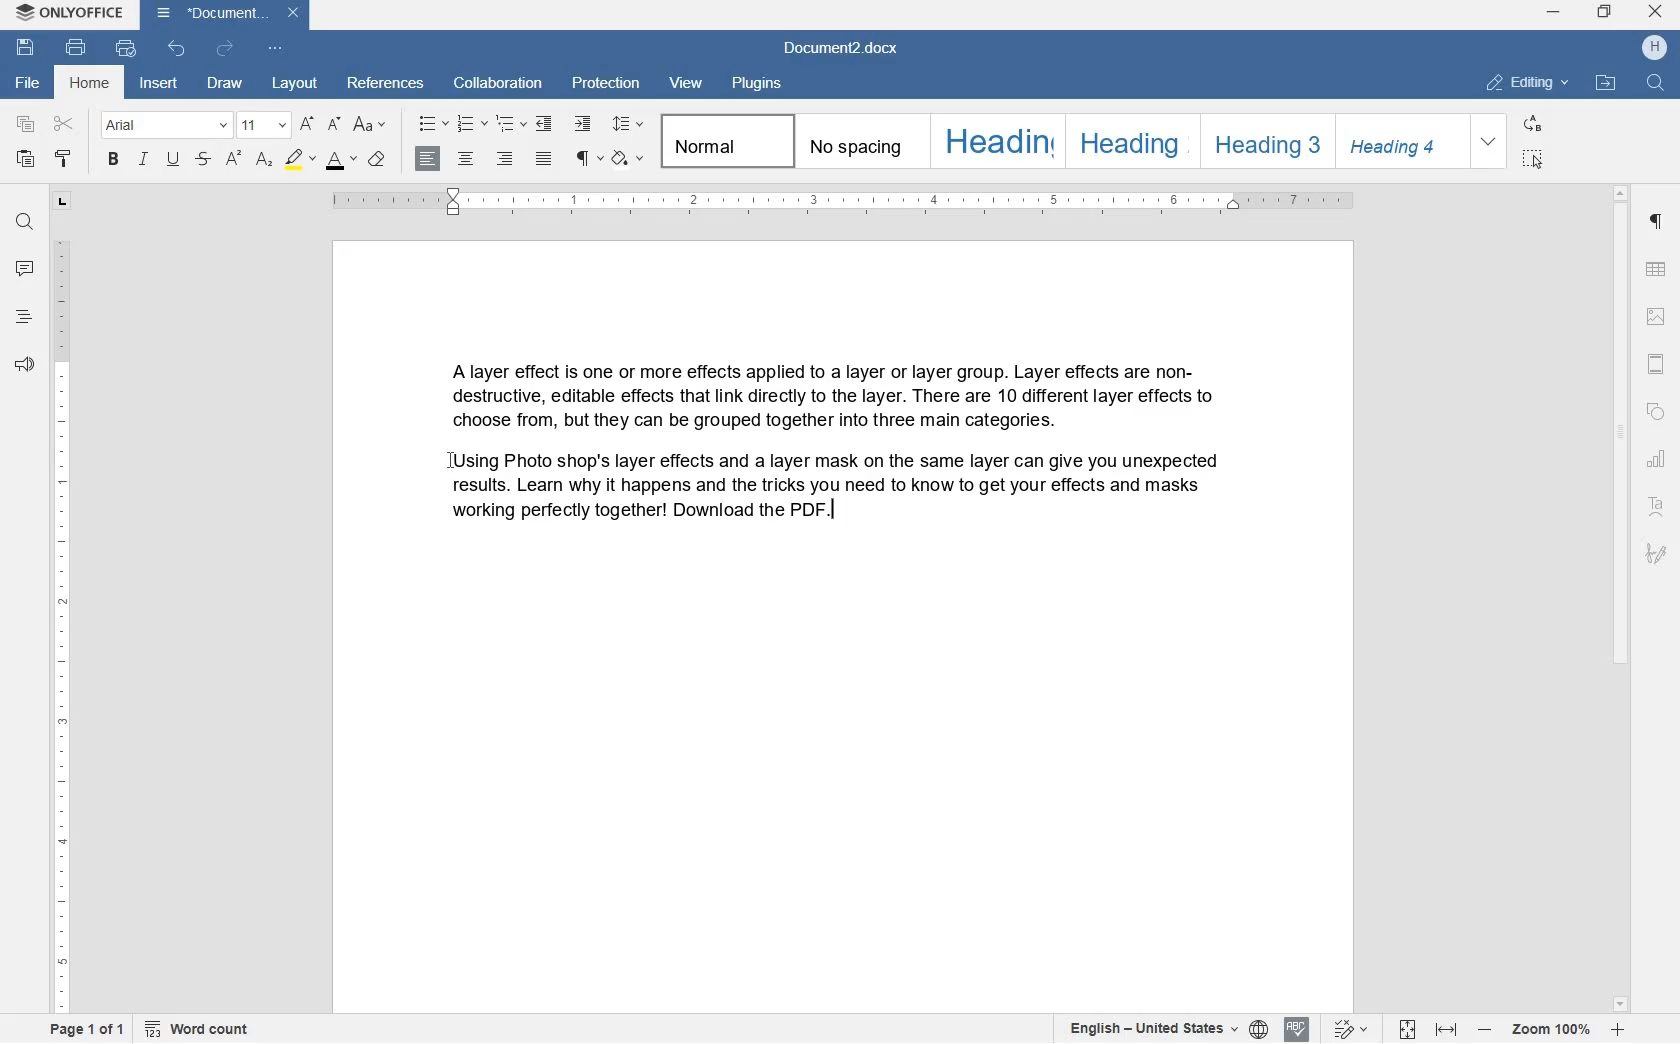  What do you see at coordinates (263, 160) in the screenshot?
I see `SUBSCRIPT` at bounding box center [263, 160].